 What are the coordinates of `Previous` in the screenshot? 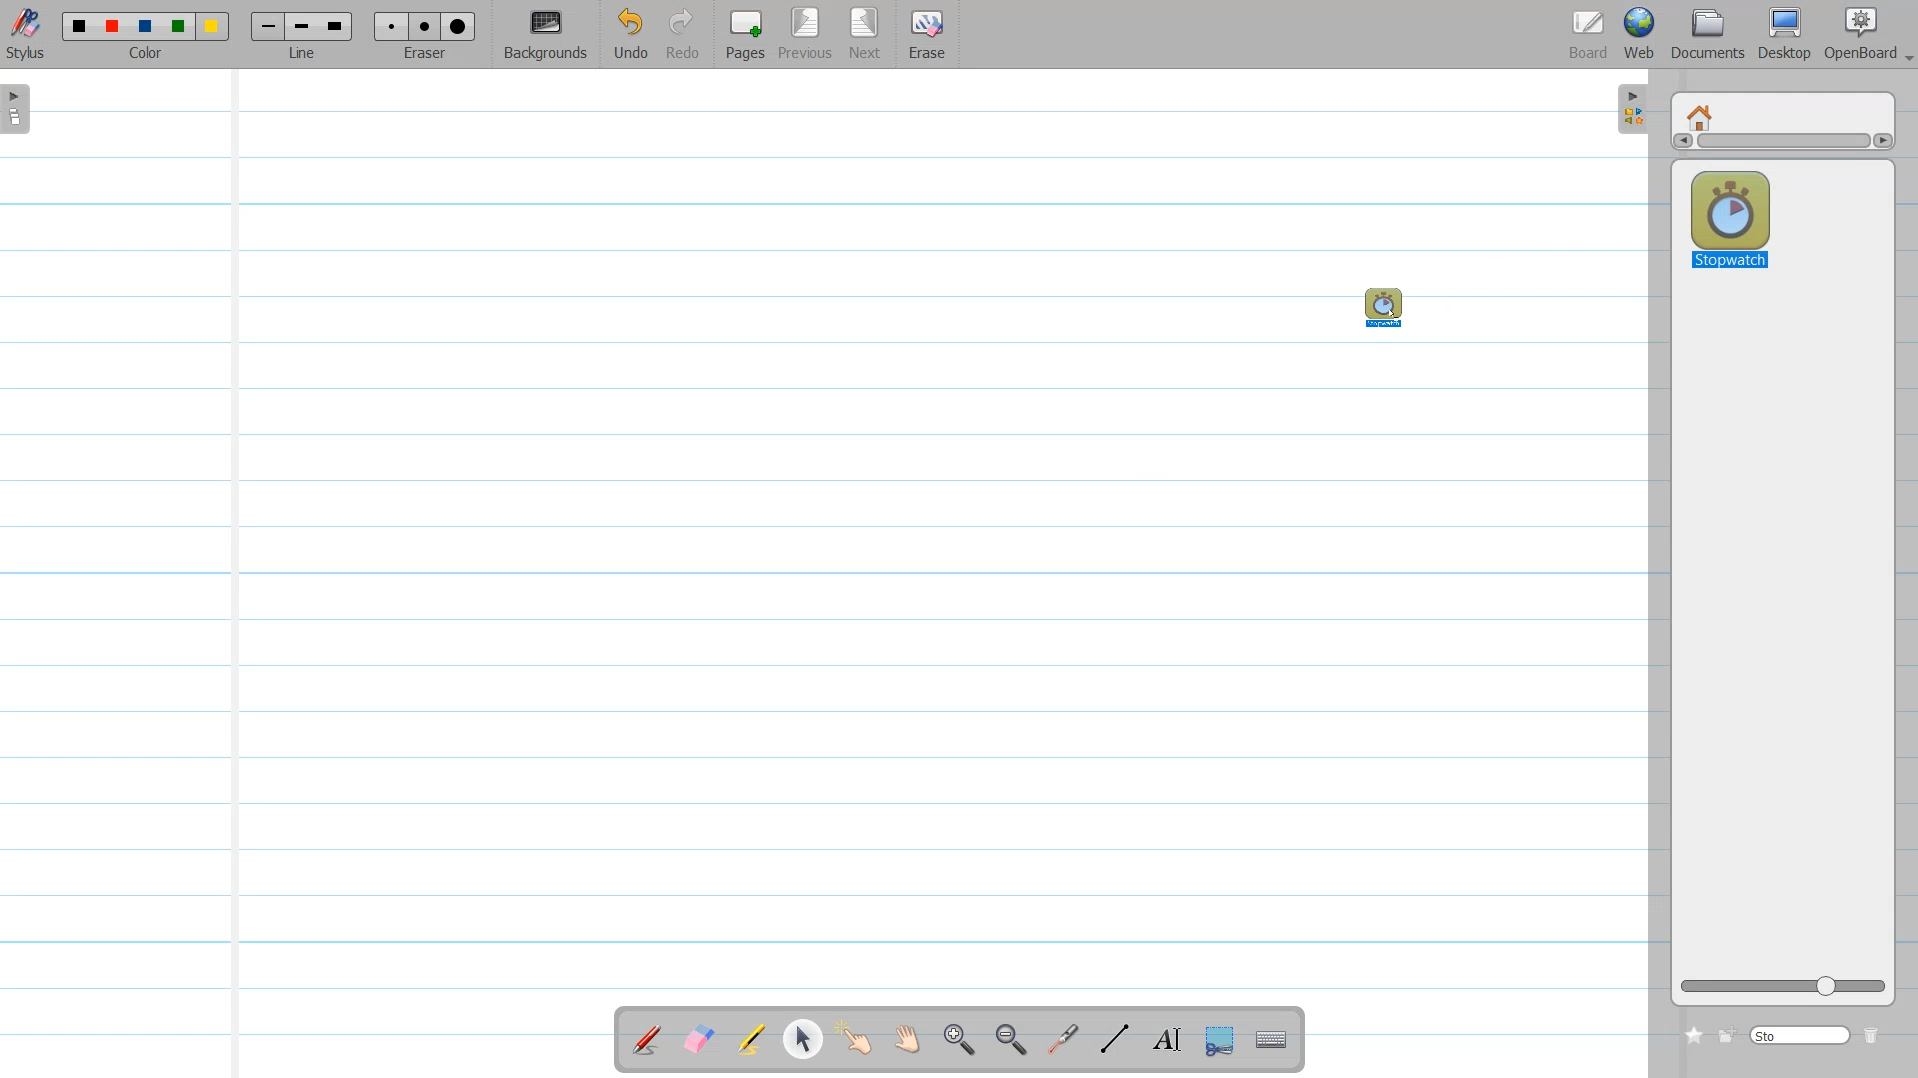 It's located at (809, 35).